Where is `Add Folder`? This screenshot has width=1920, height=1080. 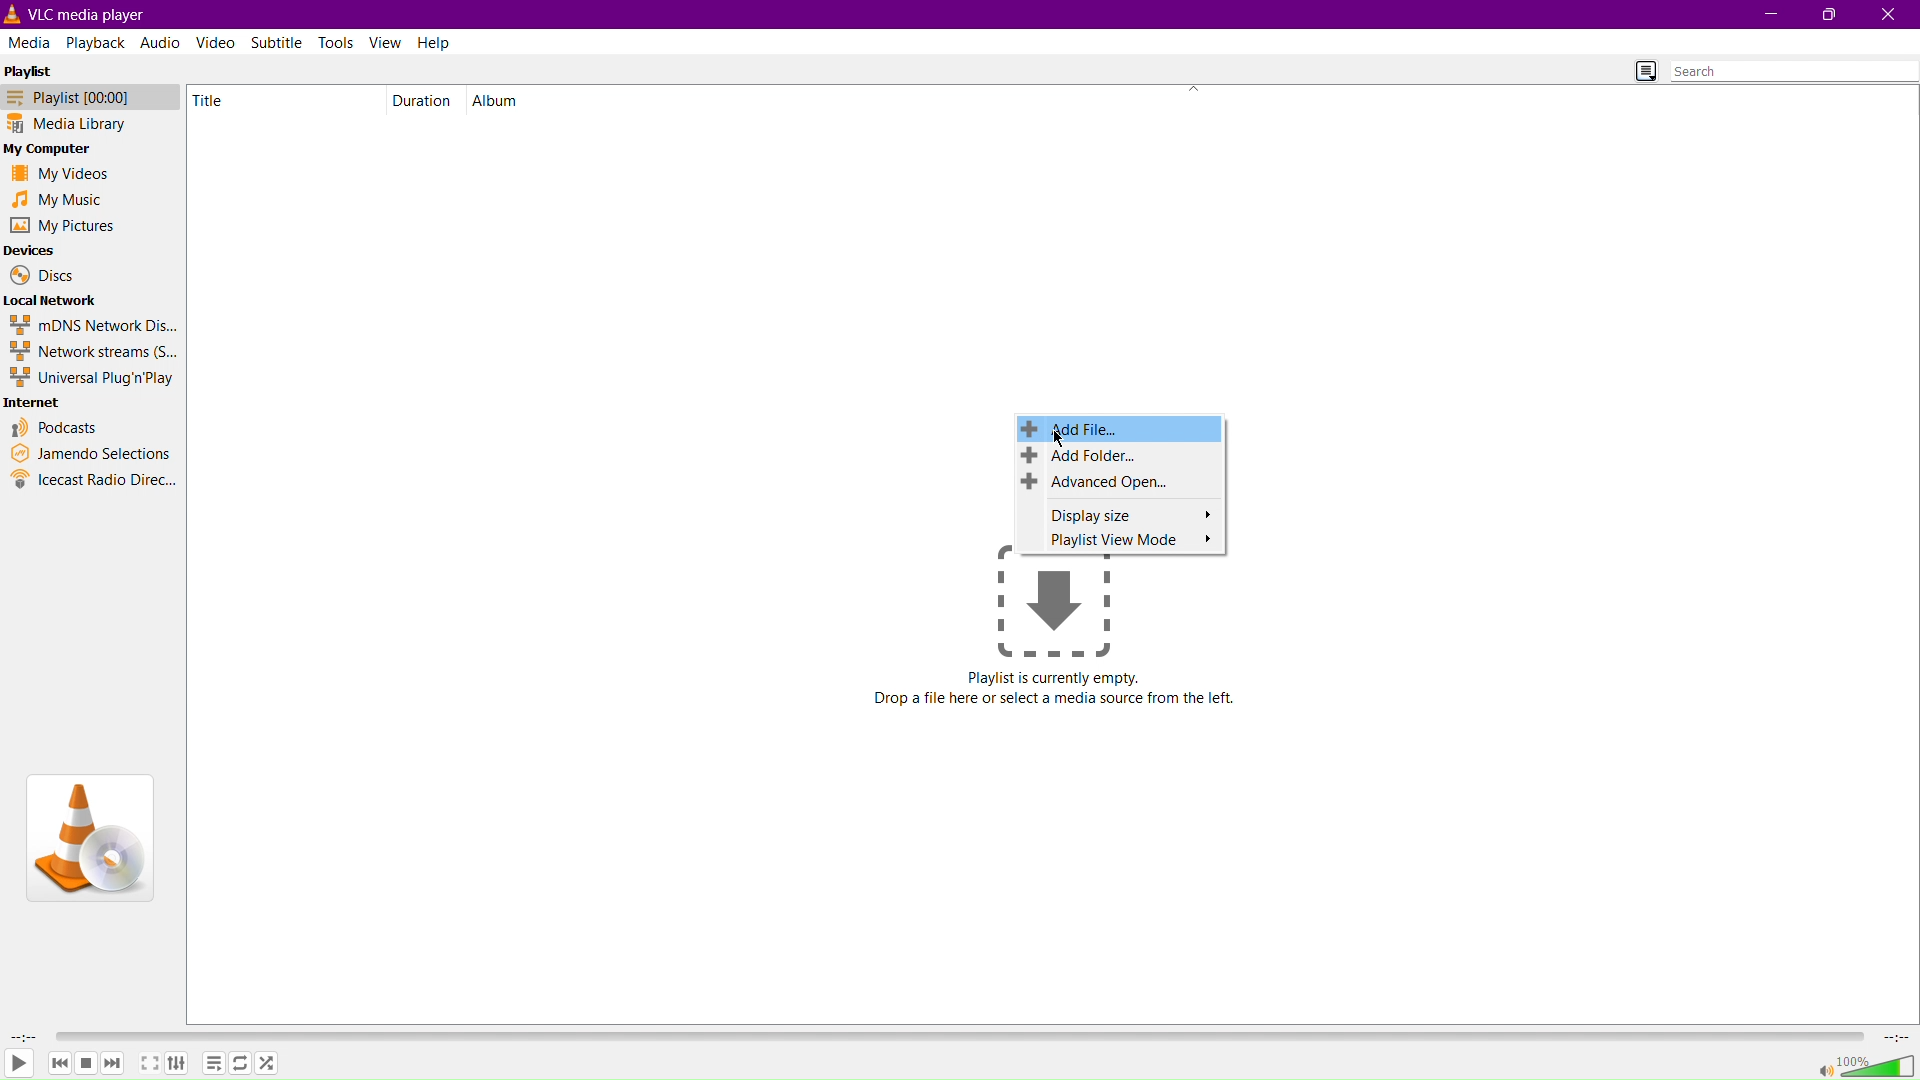
Add Folder is located at coordinates (1121, 457).